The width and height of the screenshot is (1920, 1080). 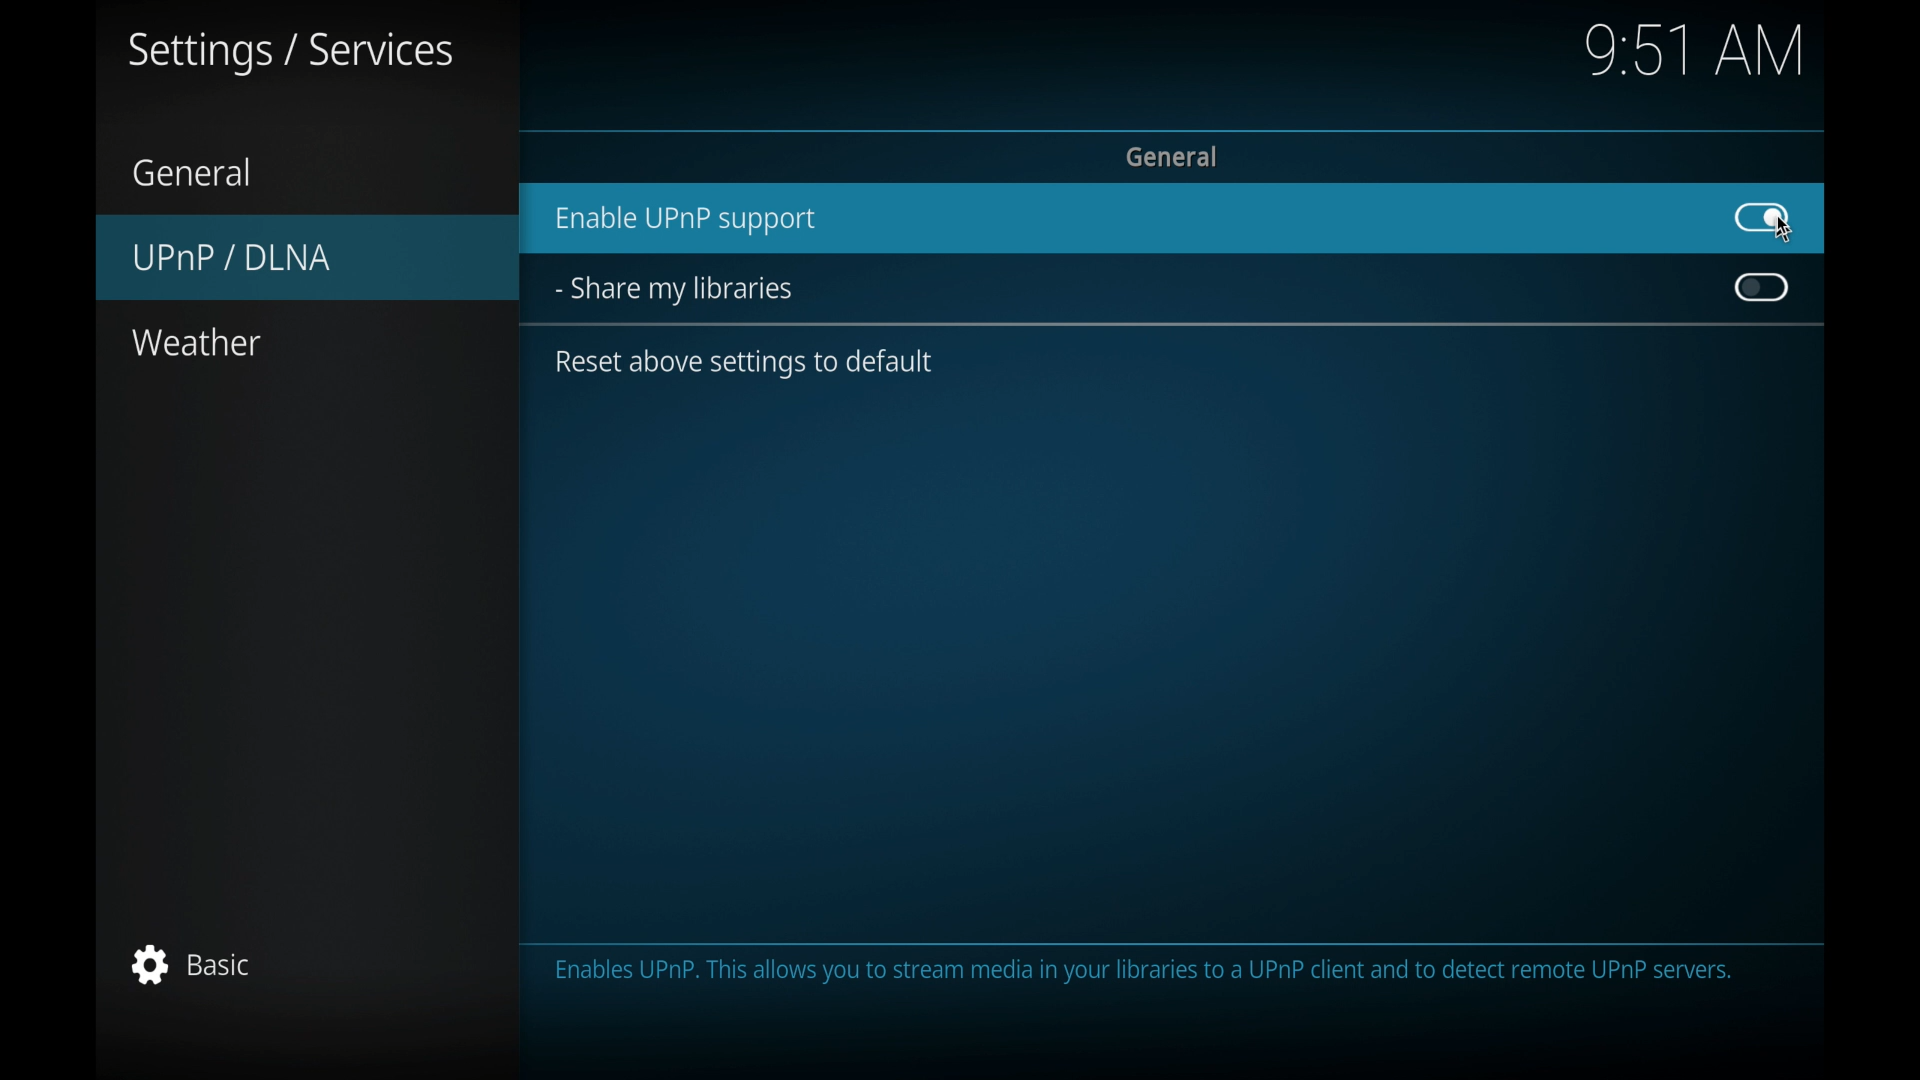 What do you see at coordinates (1760, 217) in the screenshot?
I see `radio button on` at bounding box center [1760, 217].